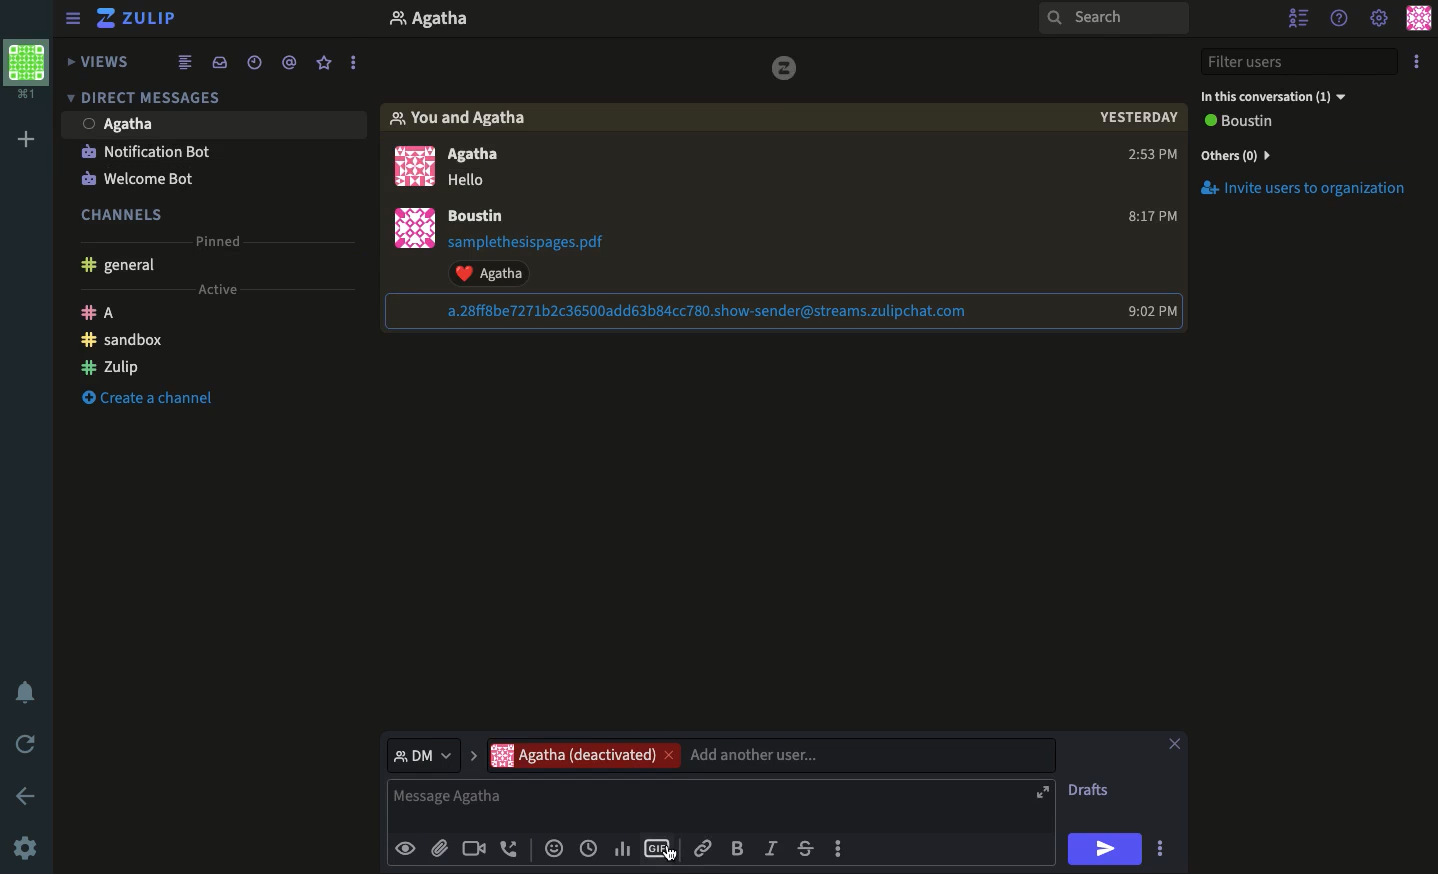  What do you see at coordinates (465, 118) in the screenshot?
I see `You and user` at bounding box center [465, 118].